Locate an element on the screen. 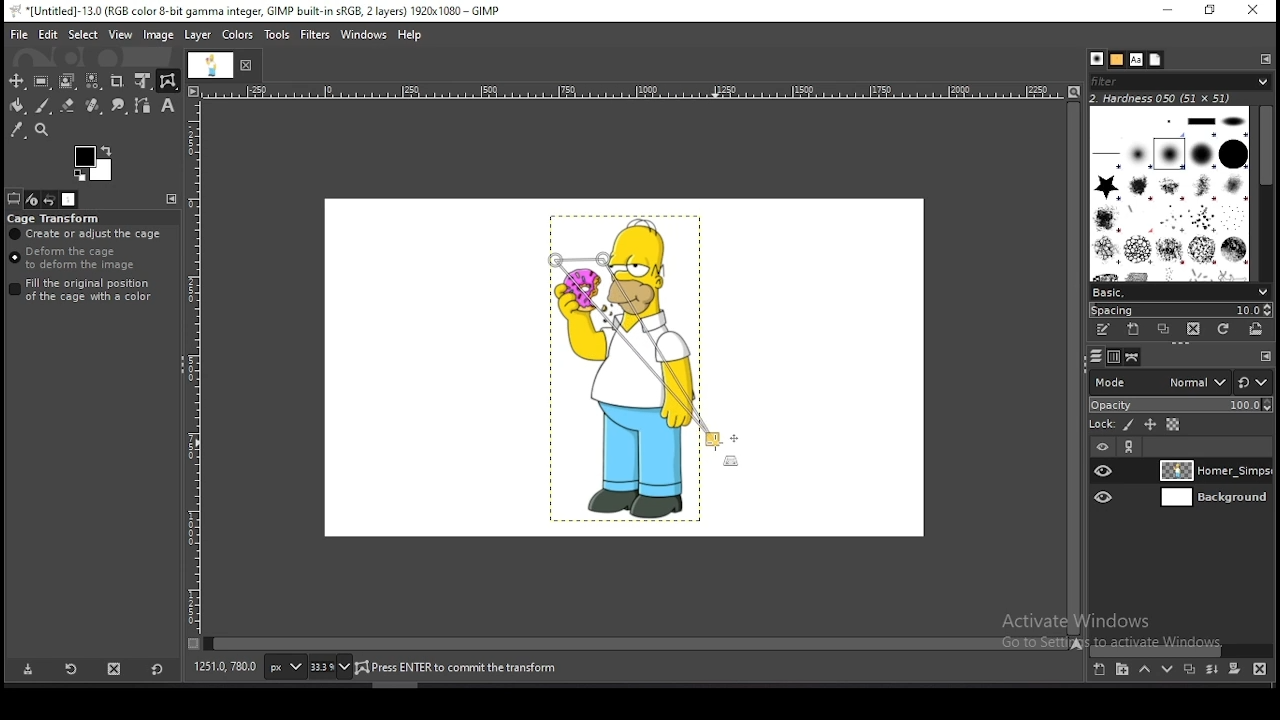 The width and height of the screenshot is (1280, 720). scroll bar is located at coordinates (1264, 190).